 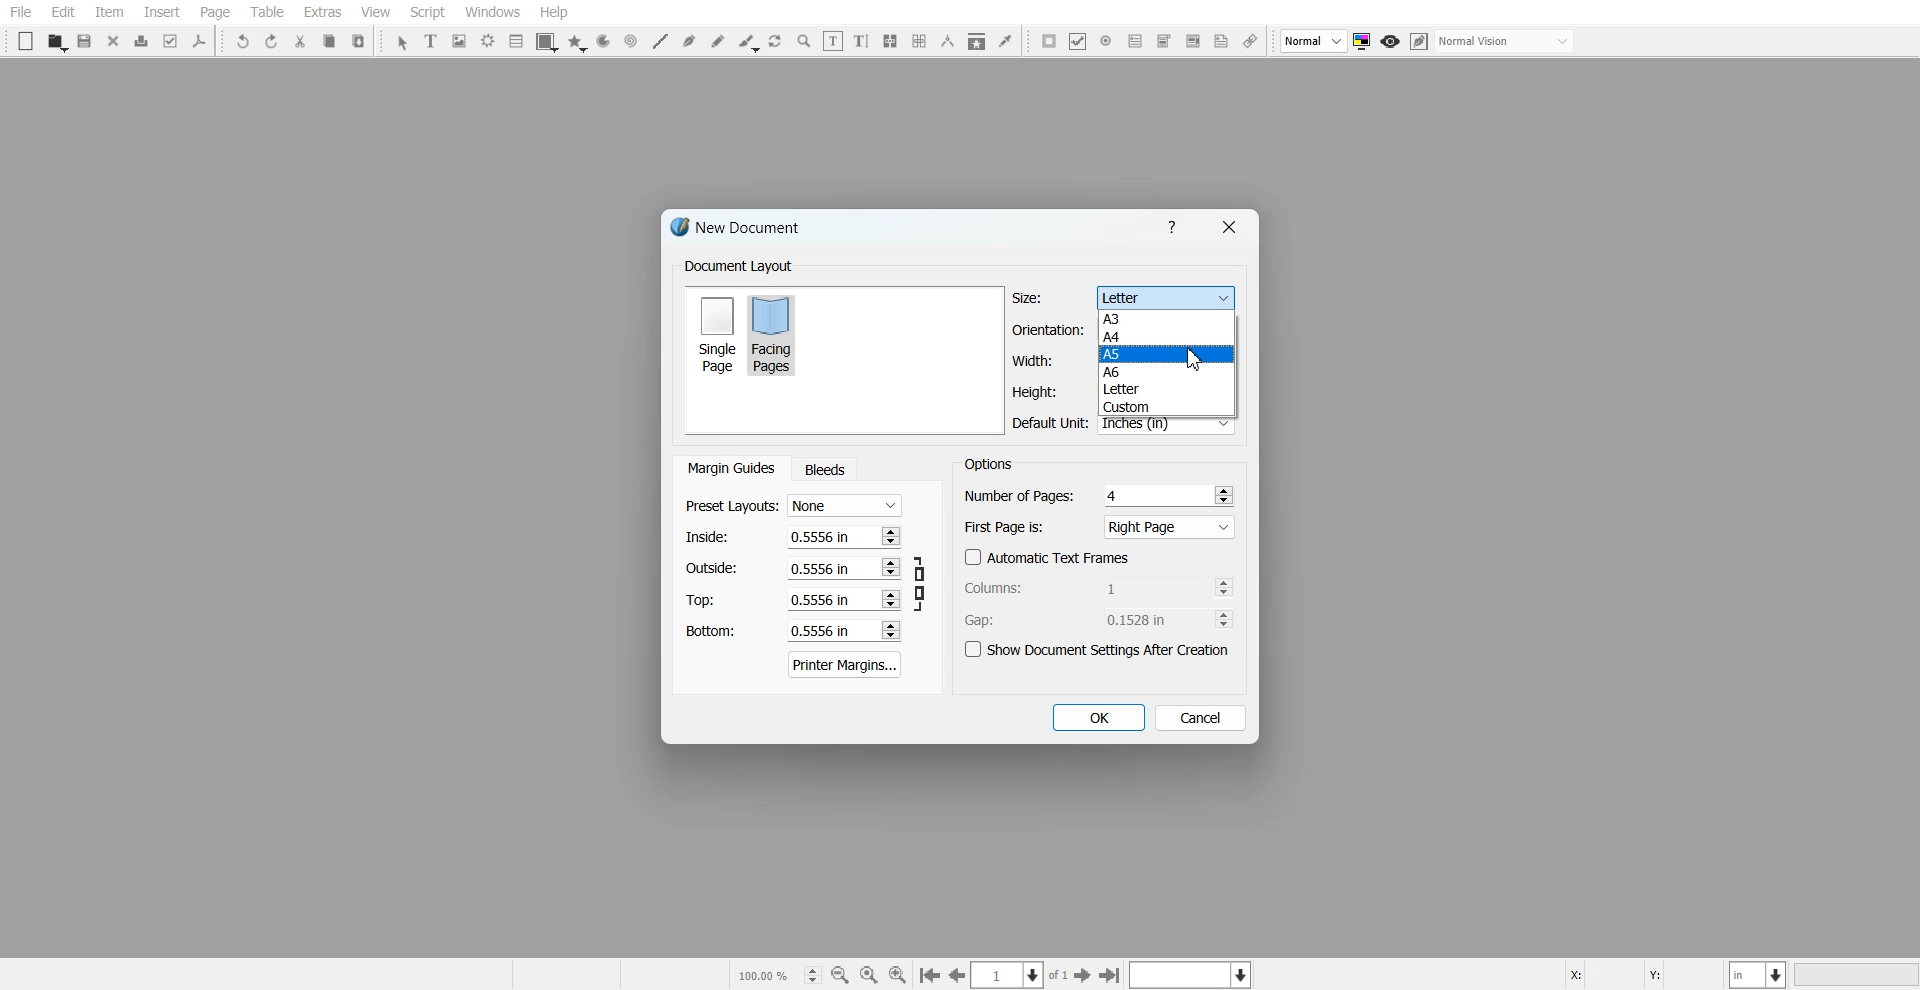 I want to click on Link Annotation, so click(x=1250, y=42).